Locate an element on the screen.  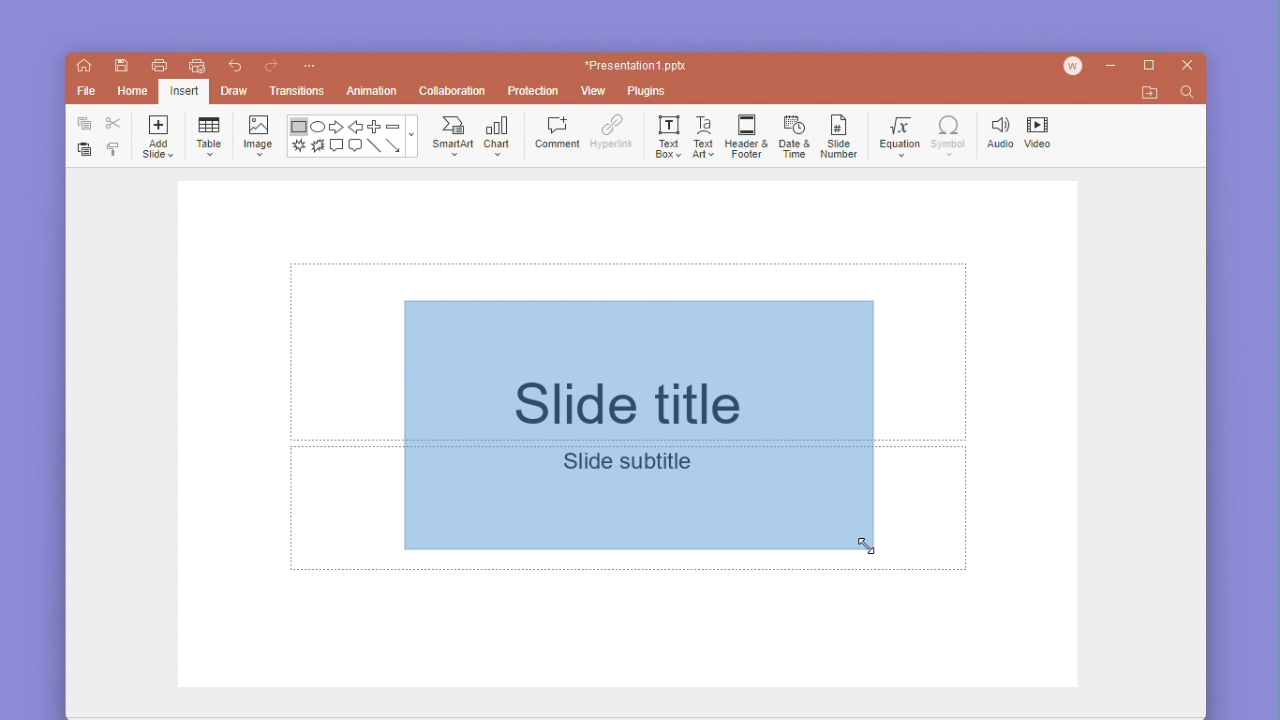
video is located at coordinates (1041, 130).